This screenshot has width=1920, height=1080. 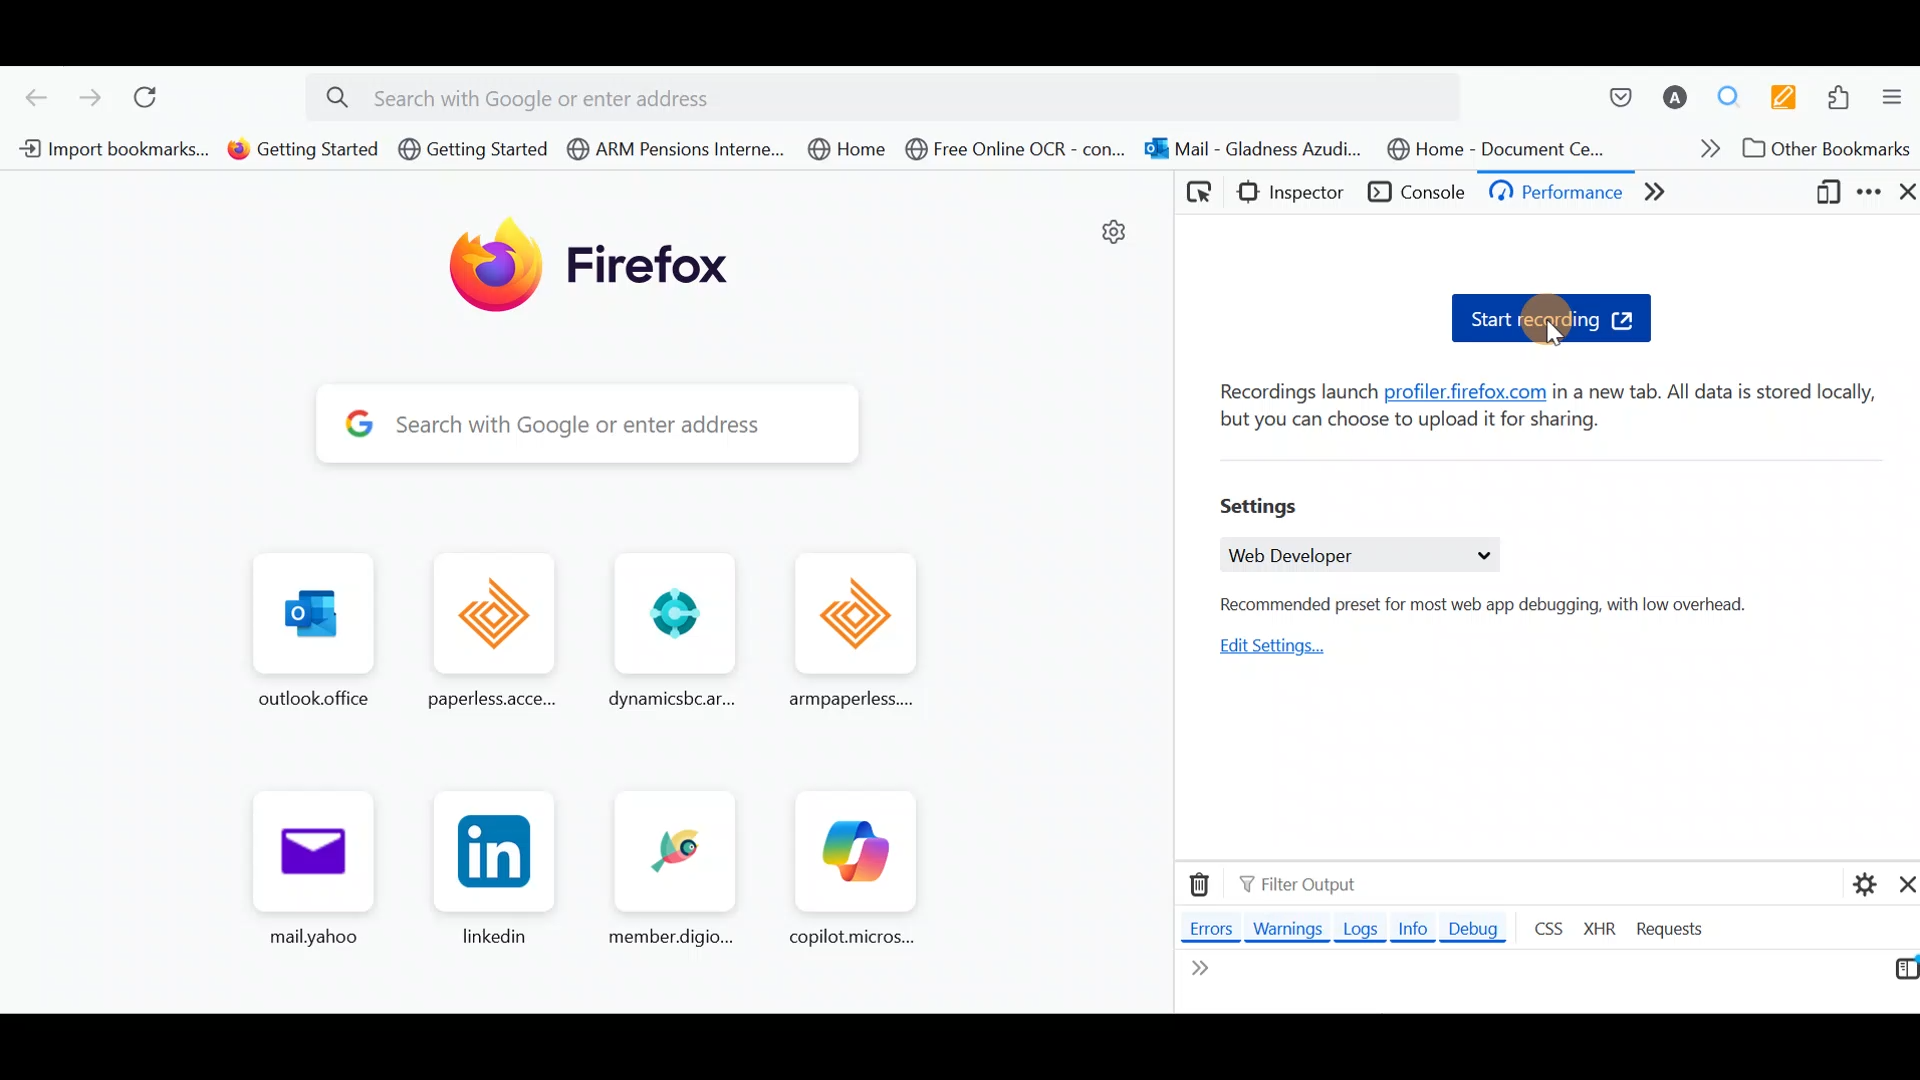 I want to click on Bookmark 2, so click(x=303, y=149).